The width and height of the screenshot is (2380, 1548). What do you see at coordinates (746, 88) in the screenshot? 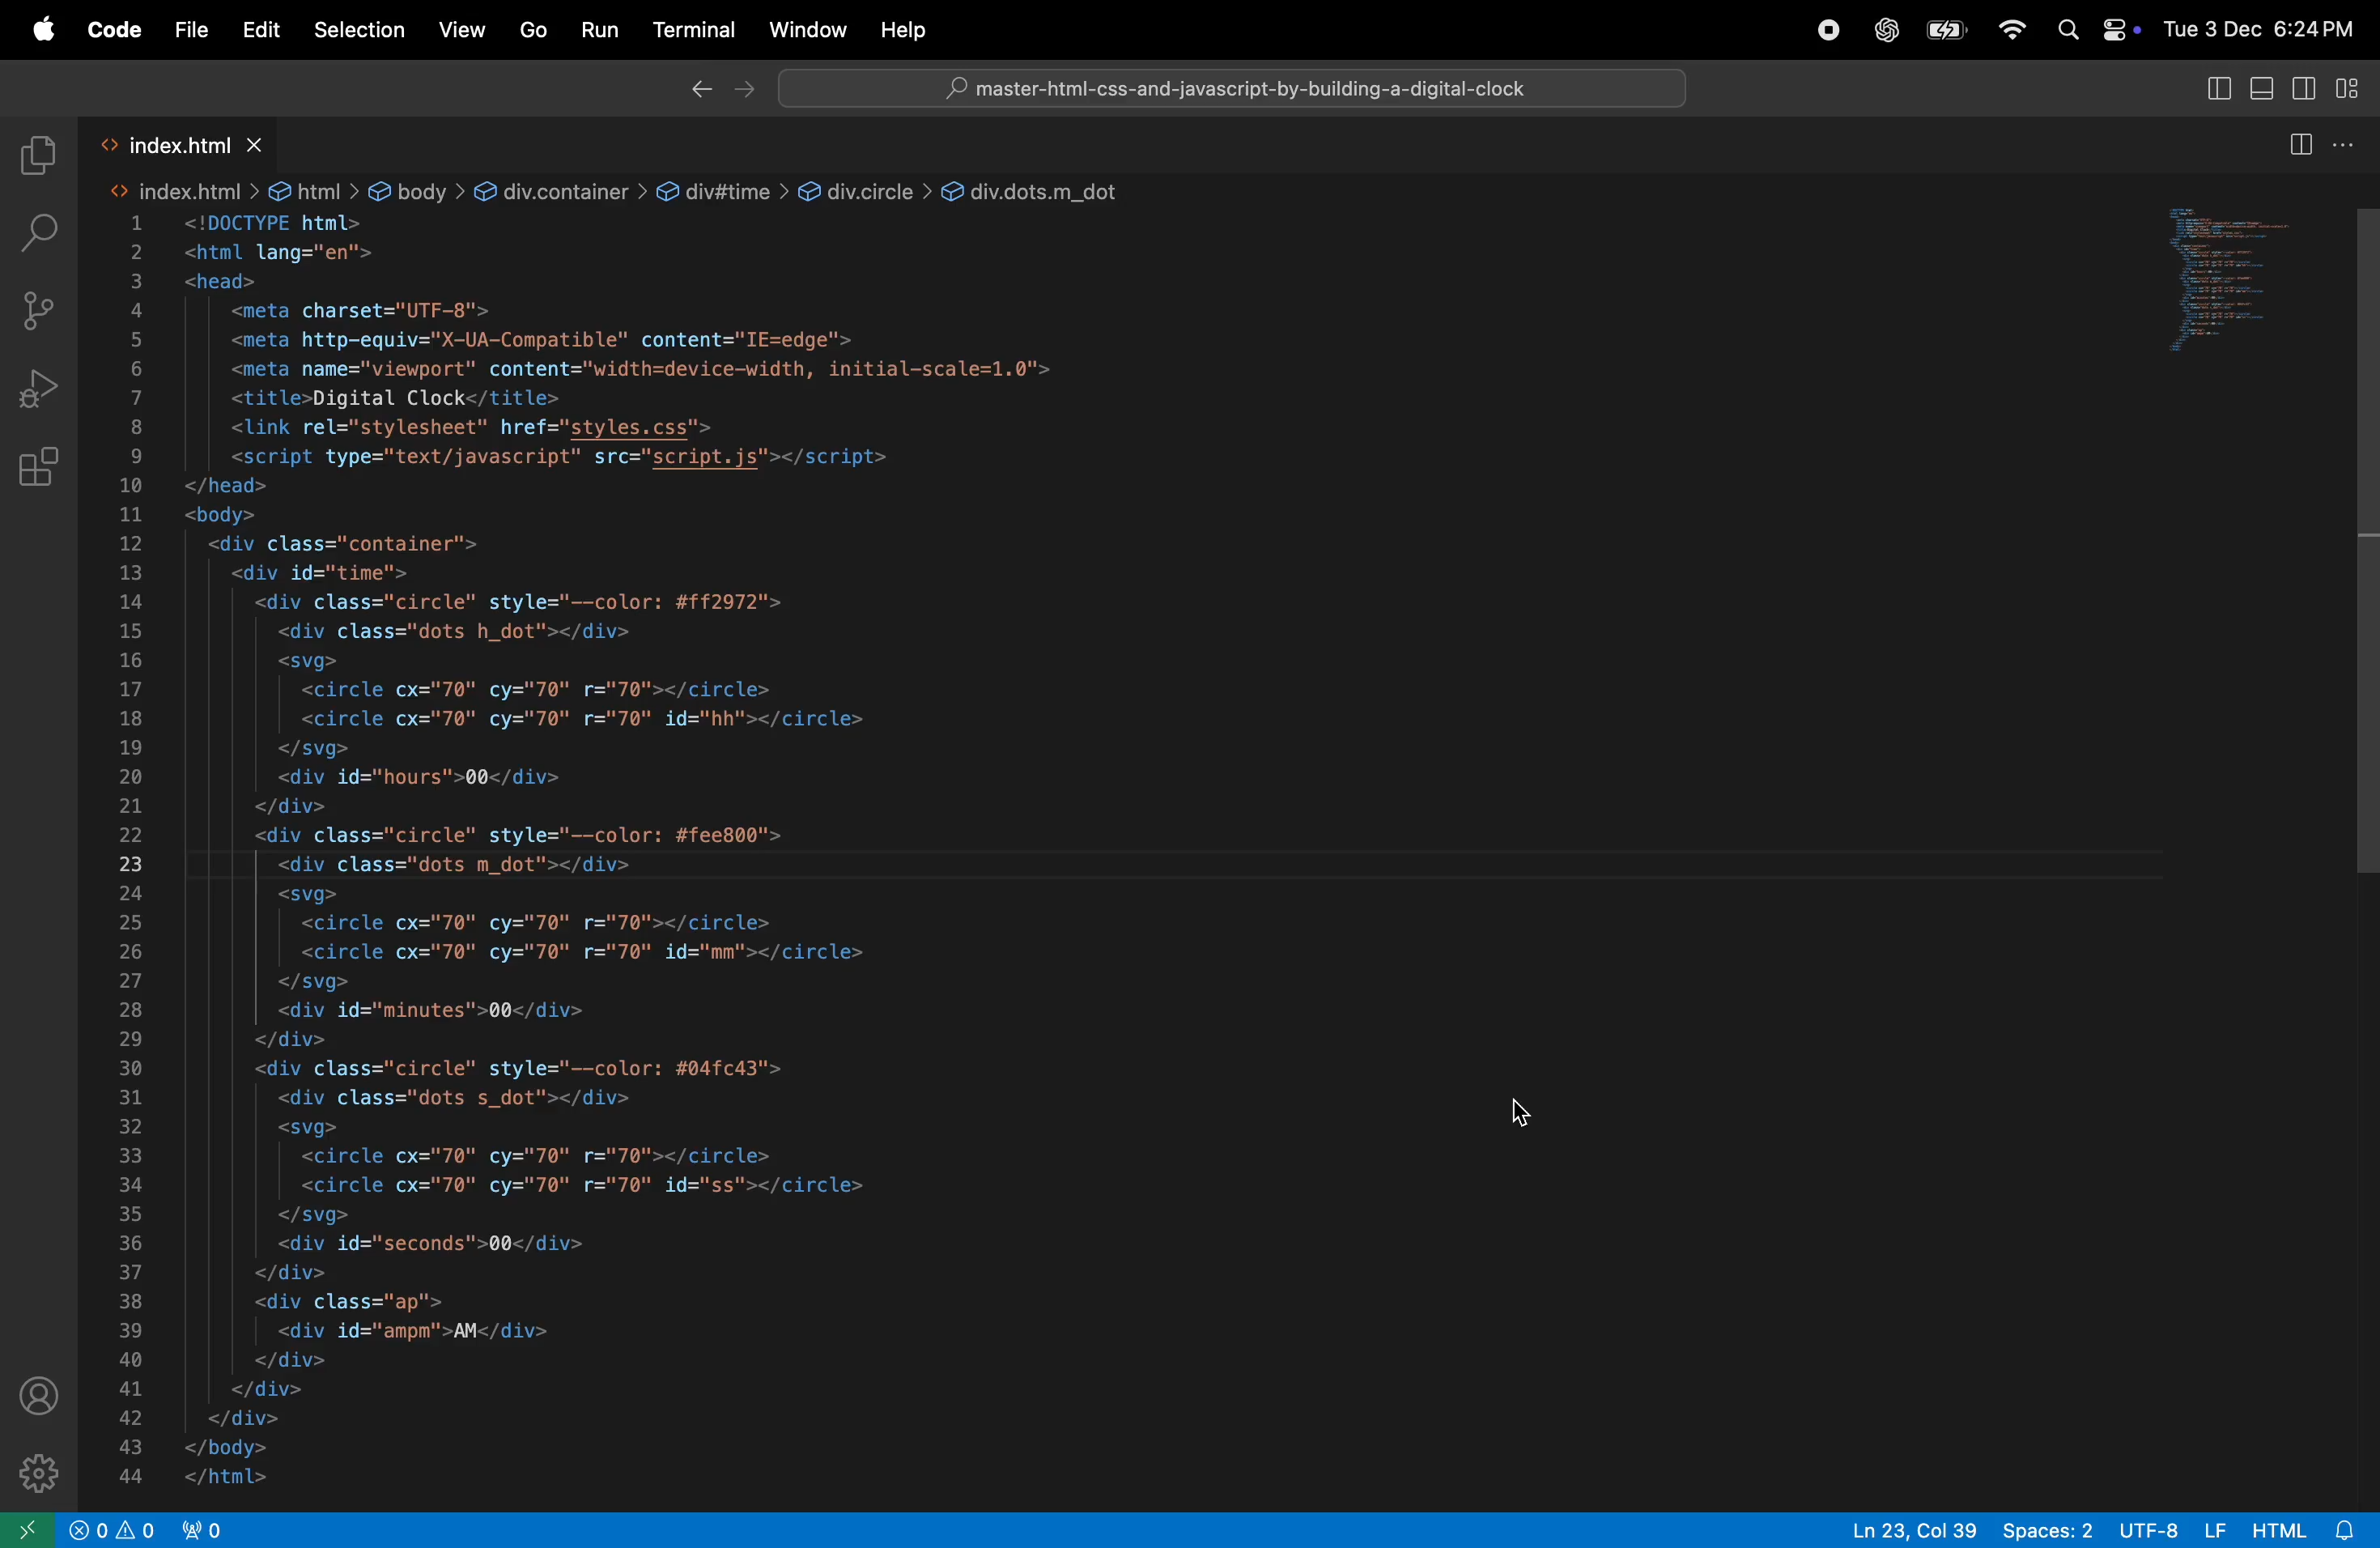
I see `forward` at bounding box center [746, 88].